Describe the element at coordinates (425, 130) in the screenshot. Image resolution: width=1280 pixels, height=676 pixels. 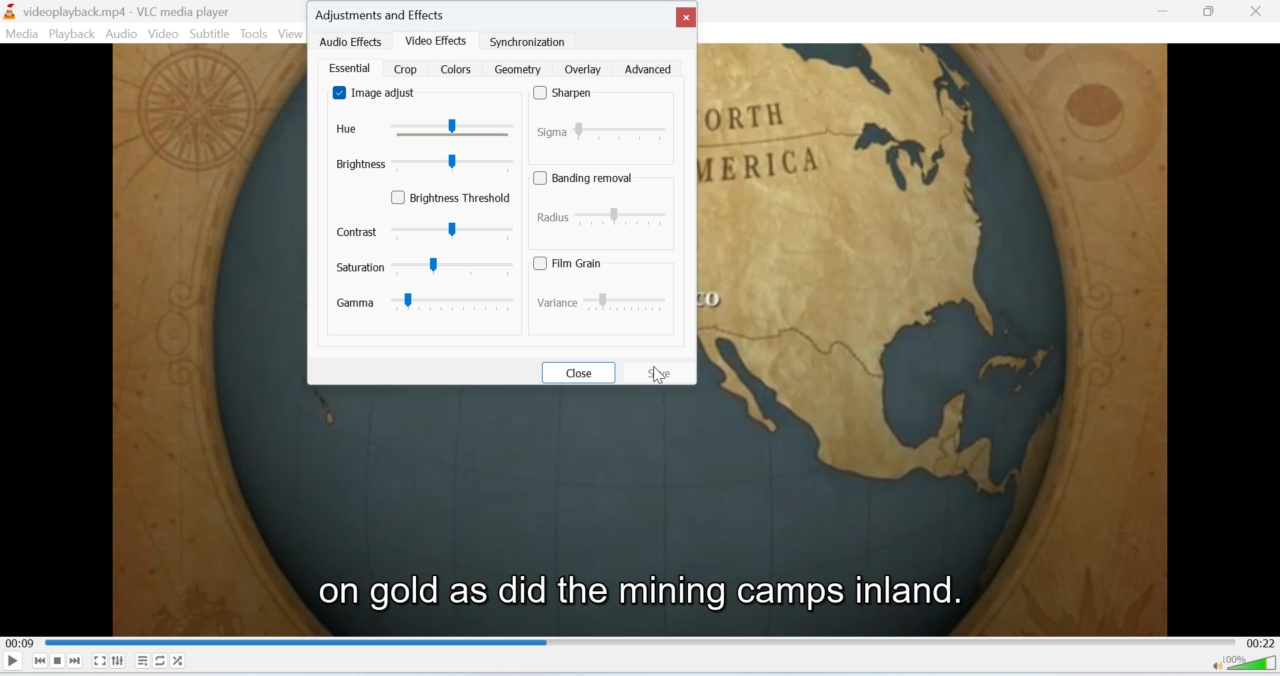
I see `Hue` at that location.